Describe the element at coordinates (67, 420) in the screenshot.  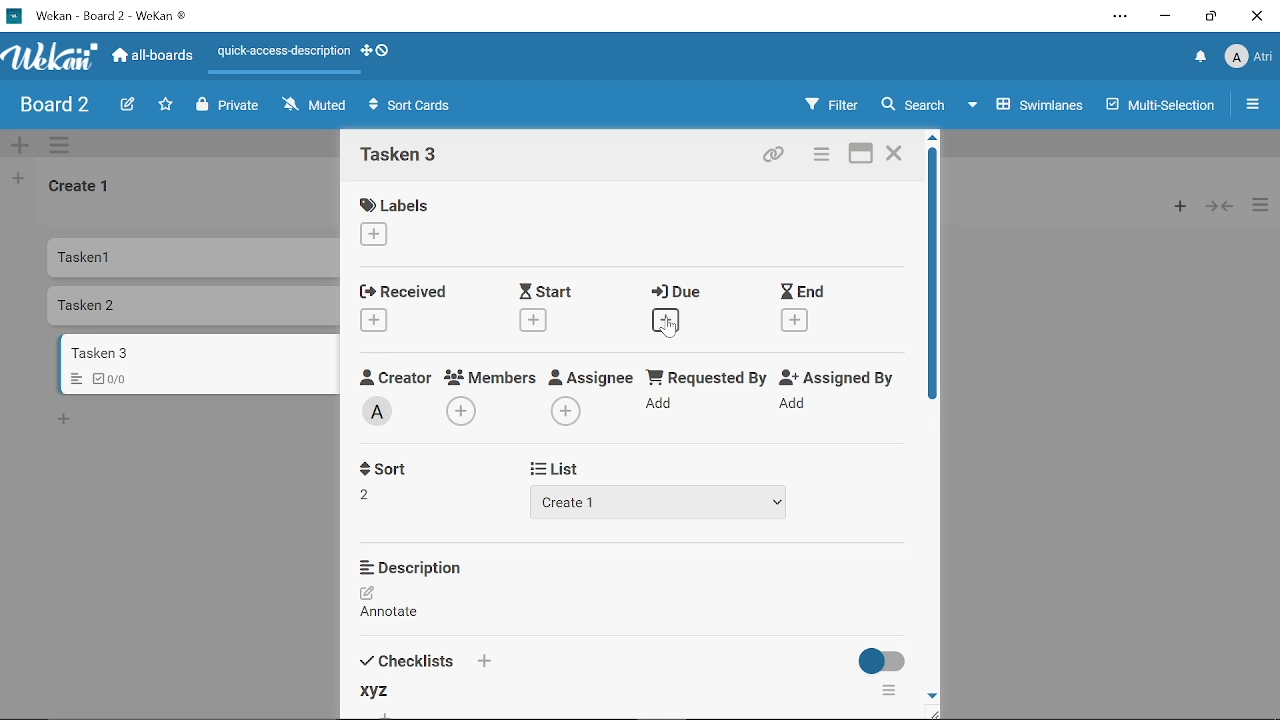
I see `Add card bottom to the list` at that location.